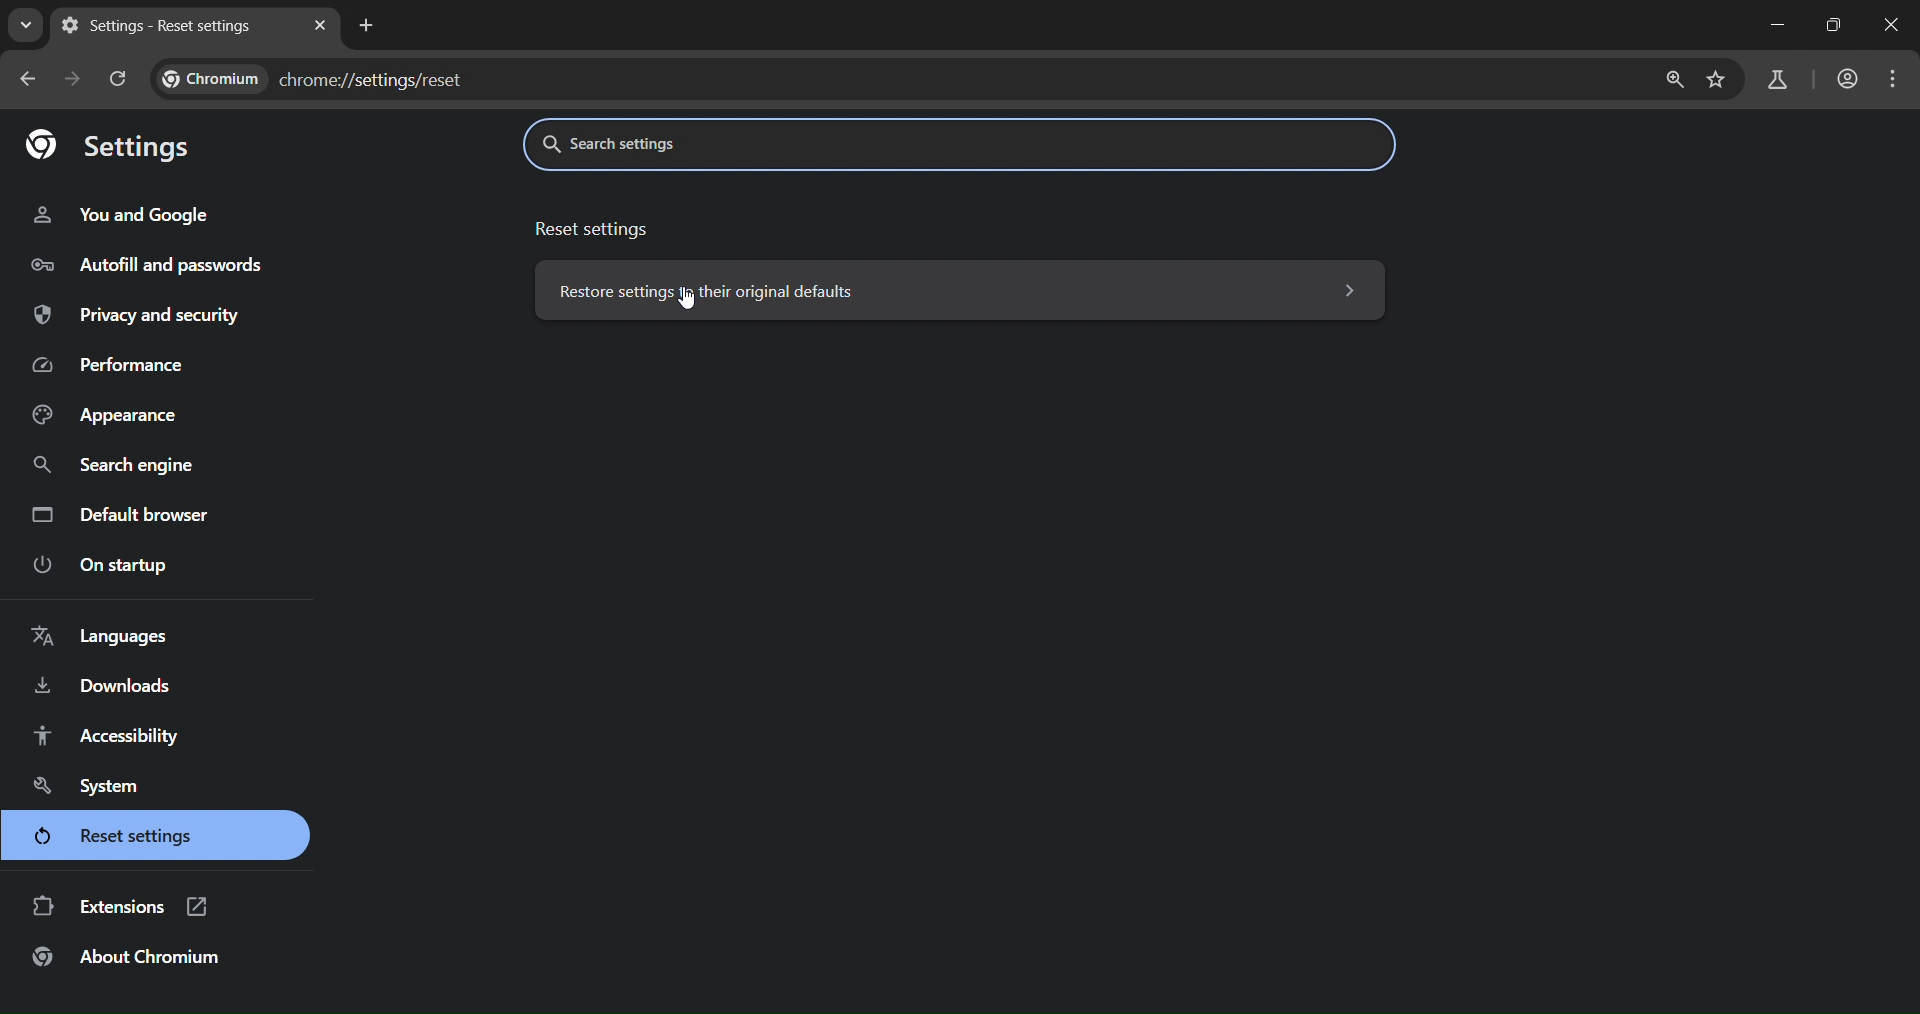 The image size is (1920, 1014). Describe the element at coordinates (112, 838) in the screenshot. I see `reset settings` at that location.